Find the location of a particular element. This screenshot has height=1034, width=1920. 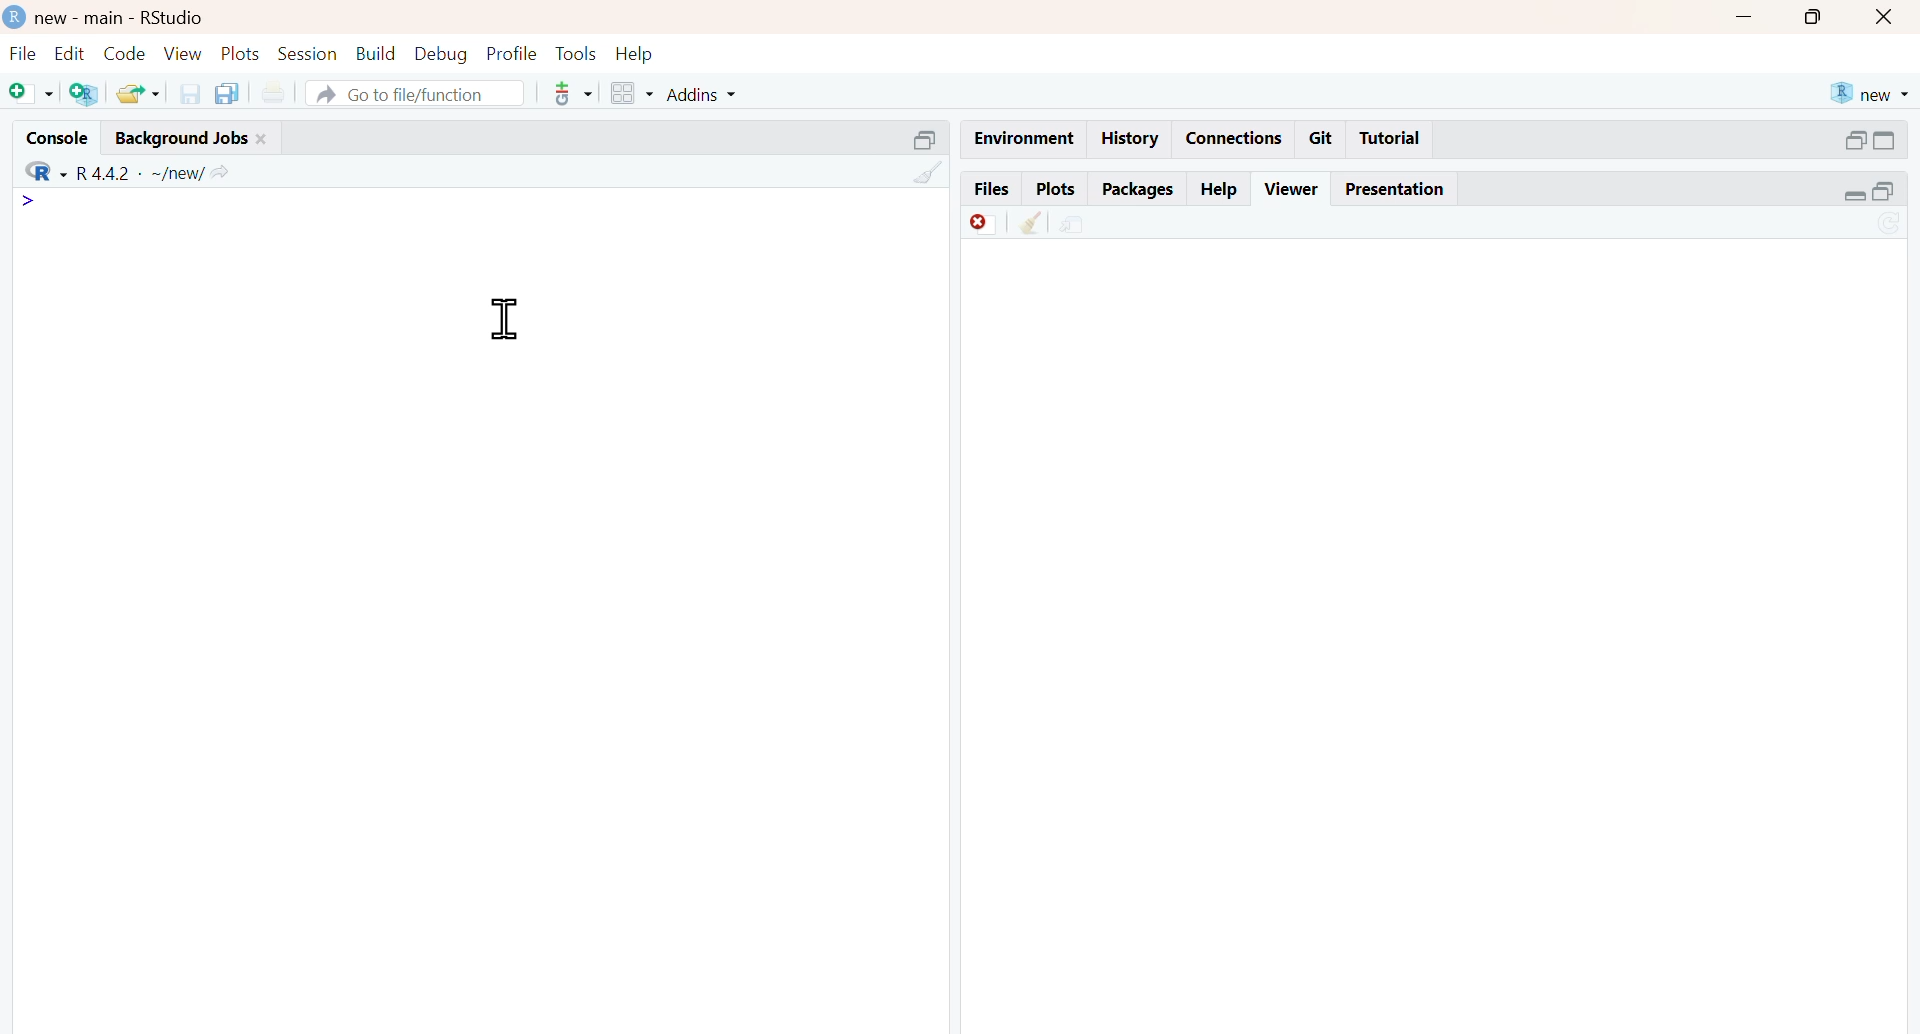

cursor is located at coordinates (506, 319).